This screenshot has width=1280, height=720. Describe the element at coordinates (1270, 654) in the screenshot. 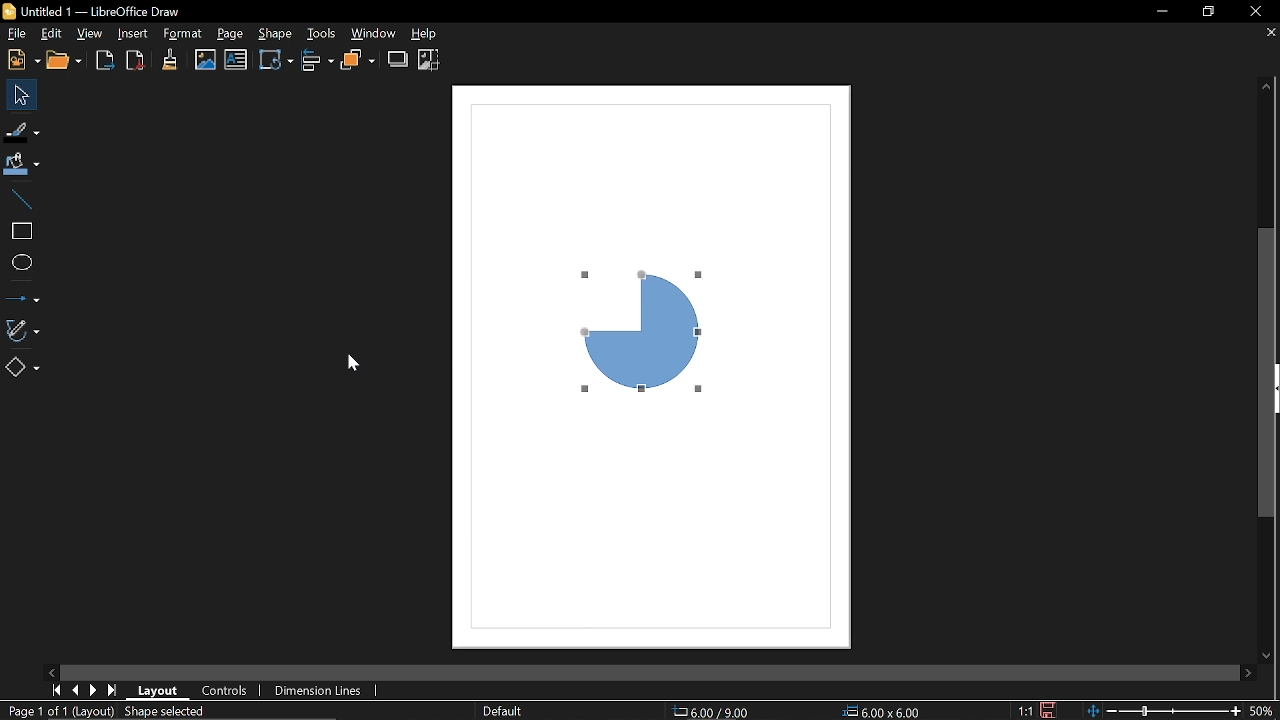

I see `Move down` at that location.